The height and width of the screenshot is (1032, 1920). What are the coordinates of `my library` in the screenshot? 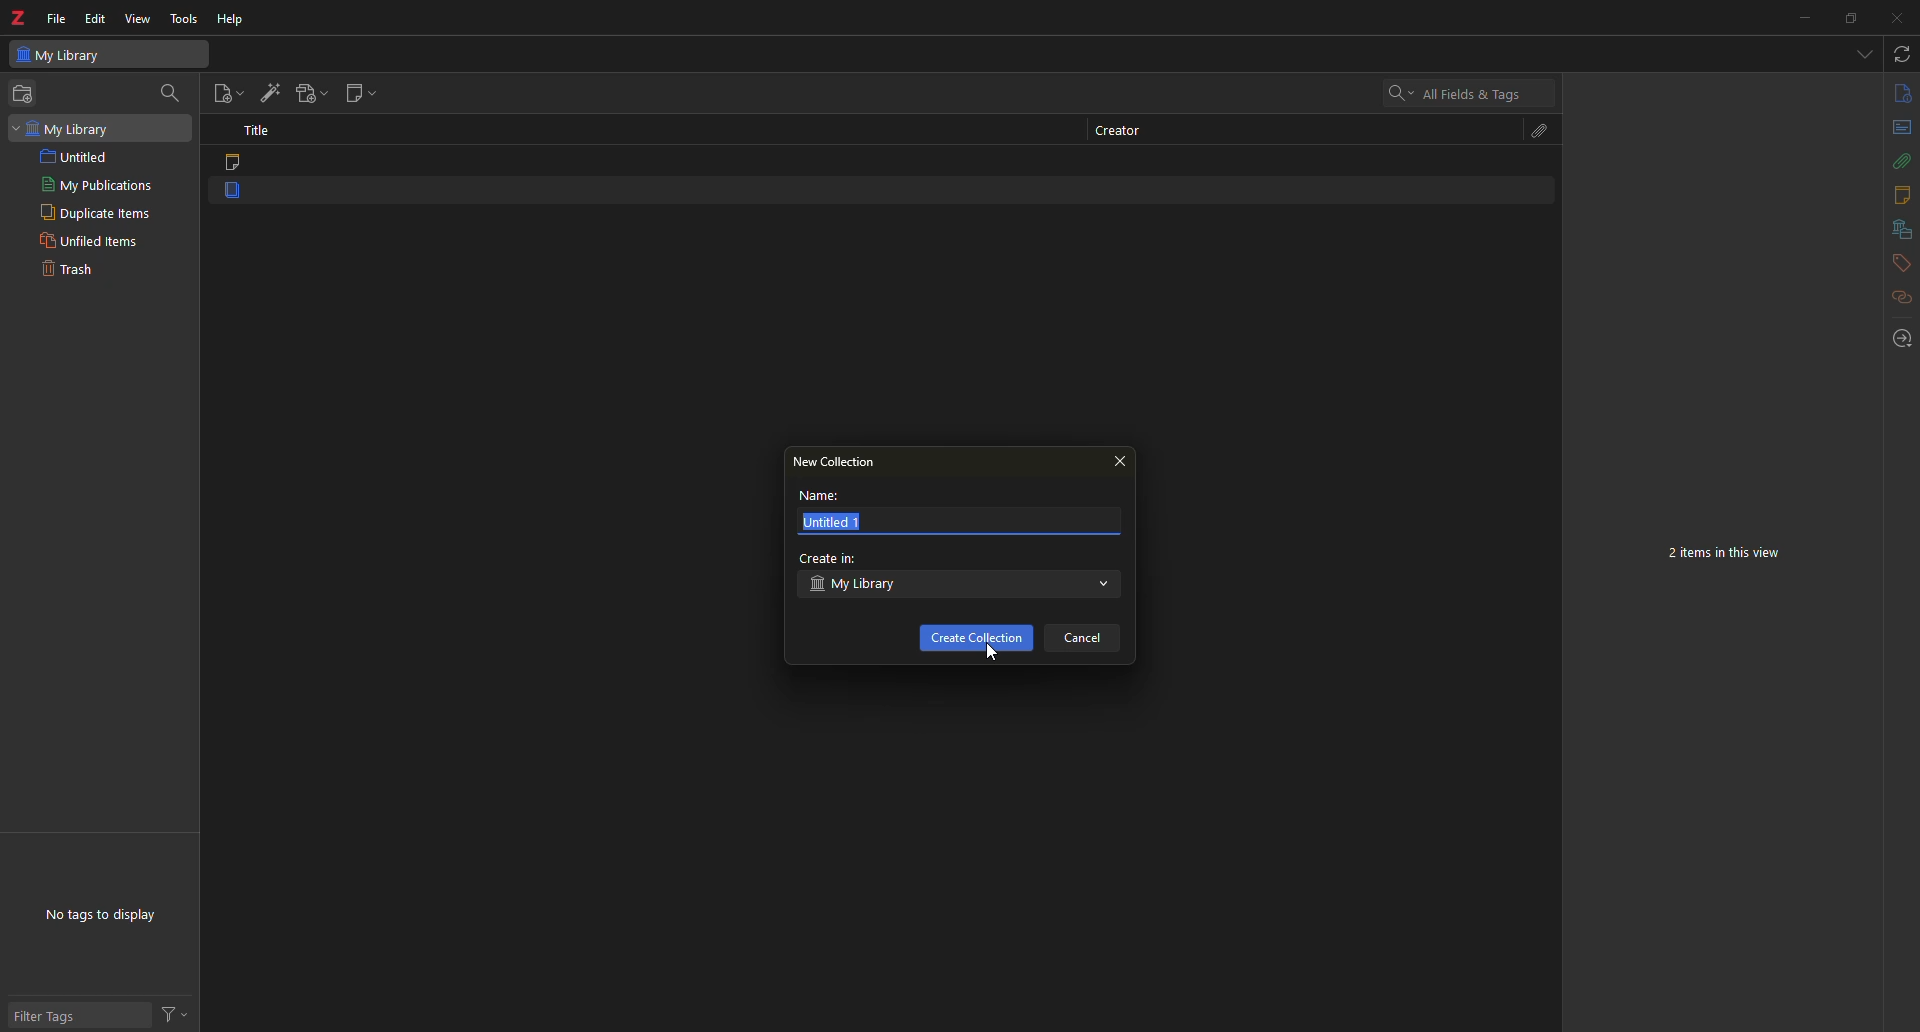 It's located at (860, 586).